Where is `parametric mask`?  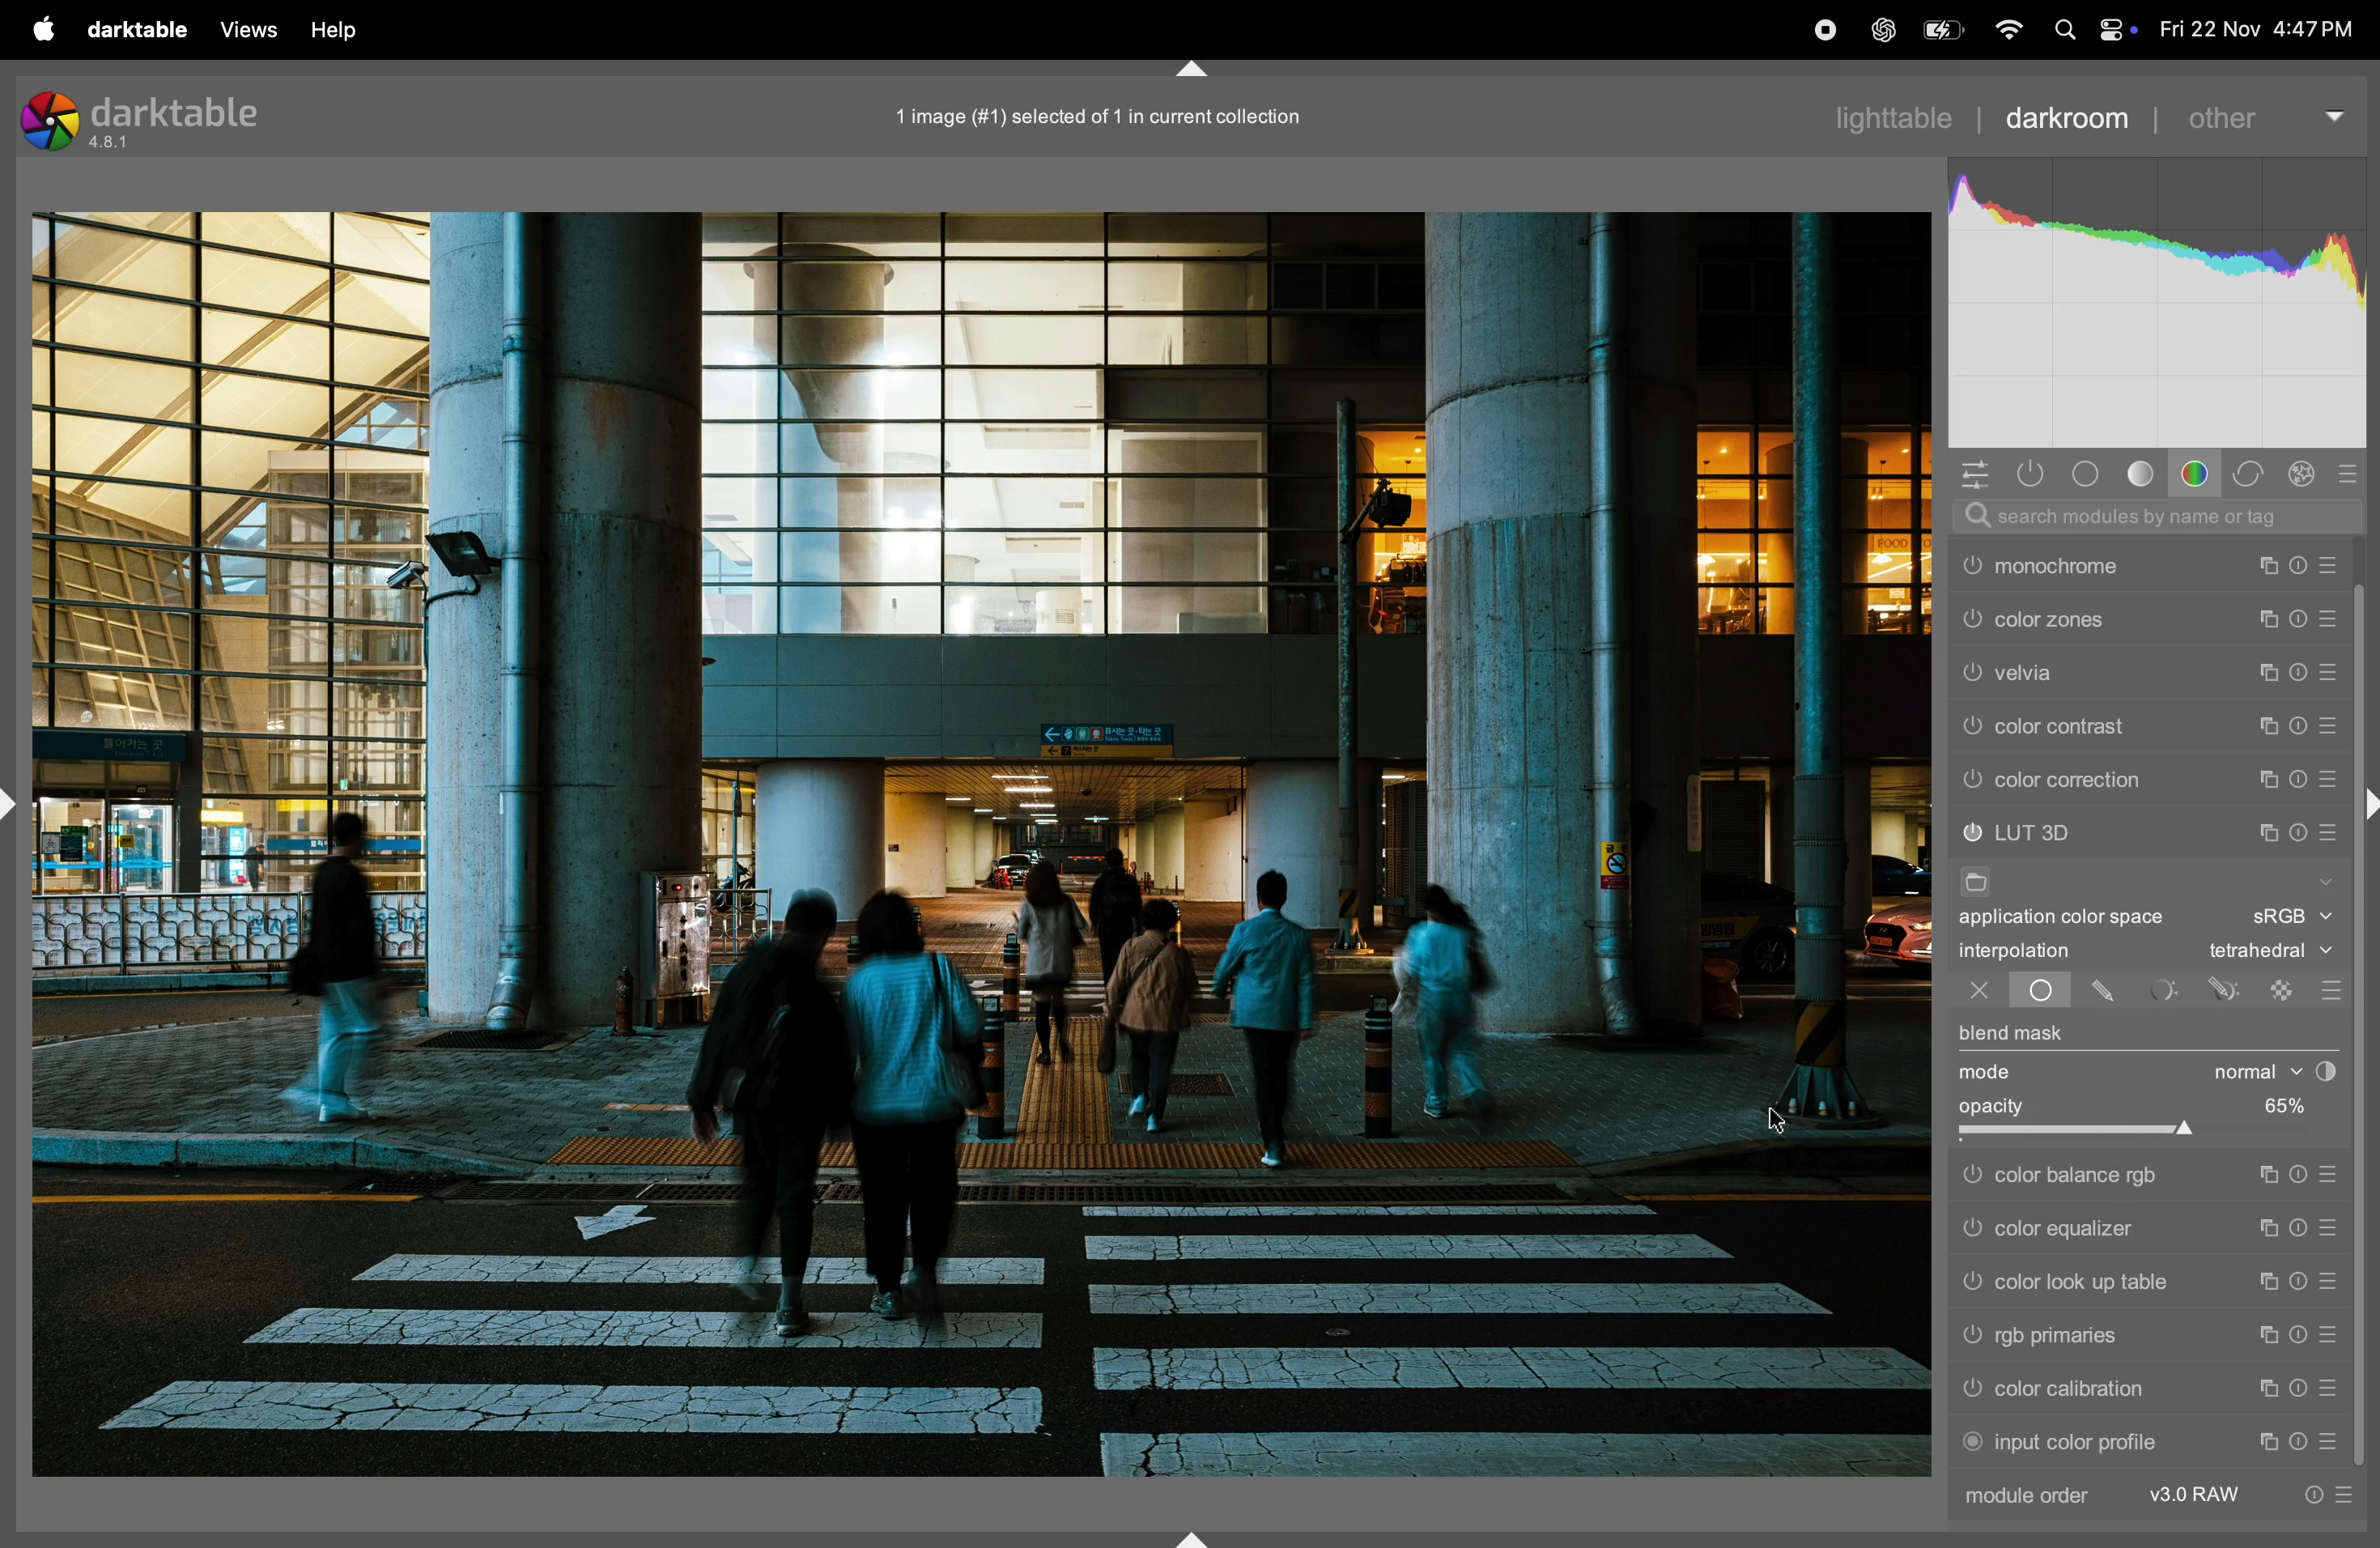
parametric mask is located at coordinates (2165, 990).